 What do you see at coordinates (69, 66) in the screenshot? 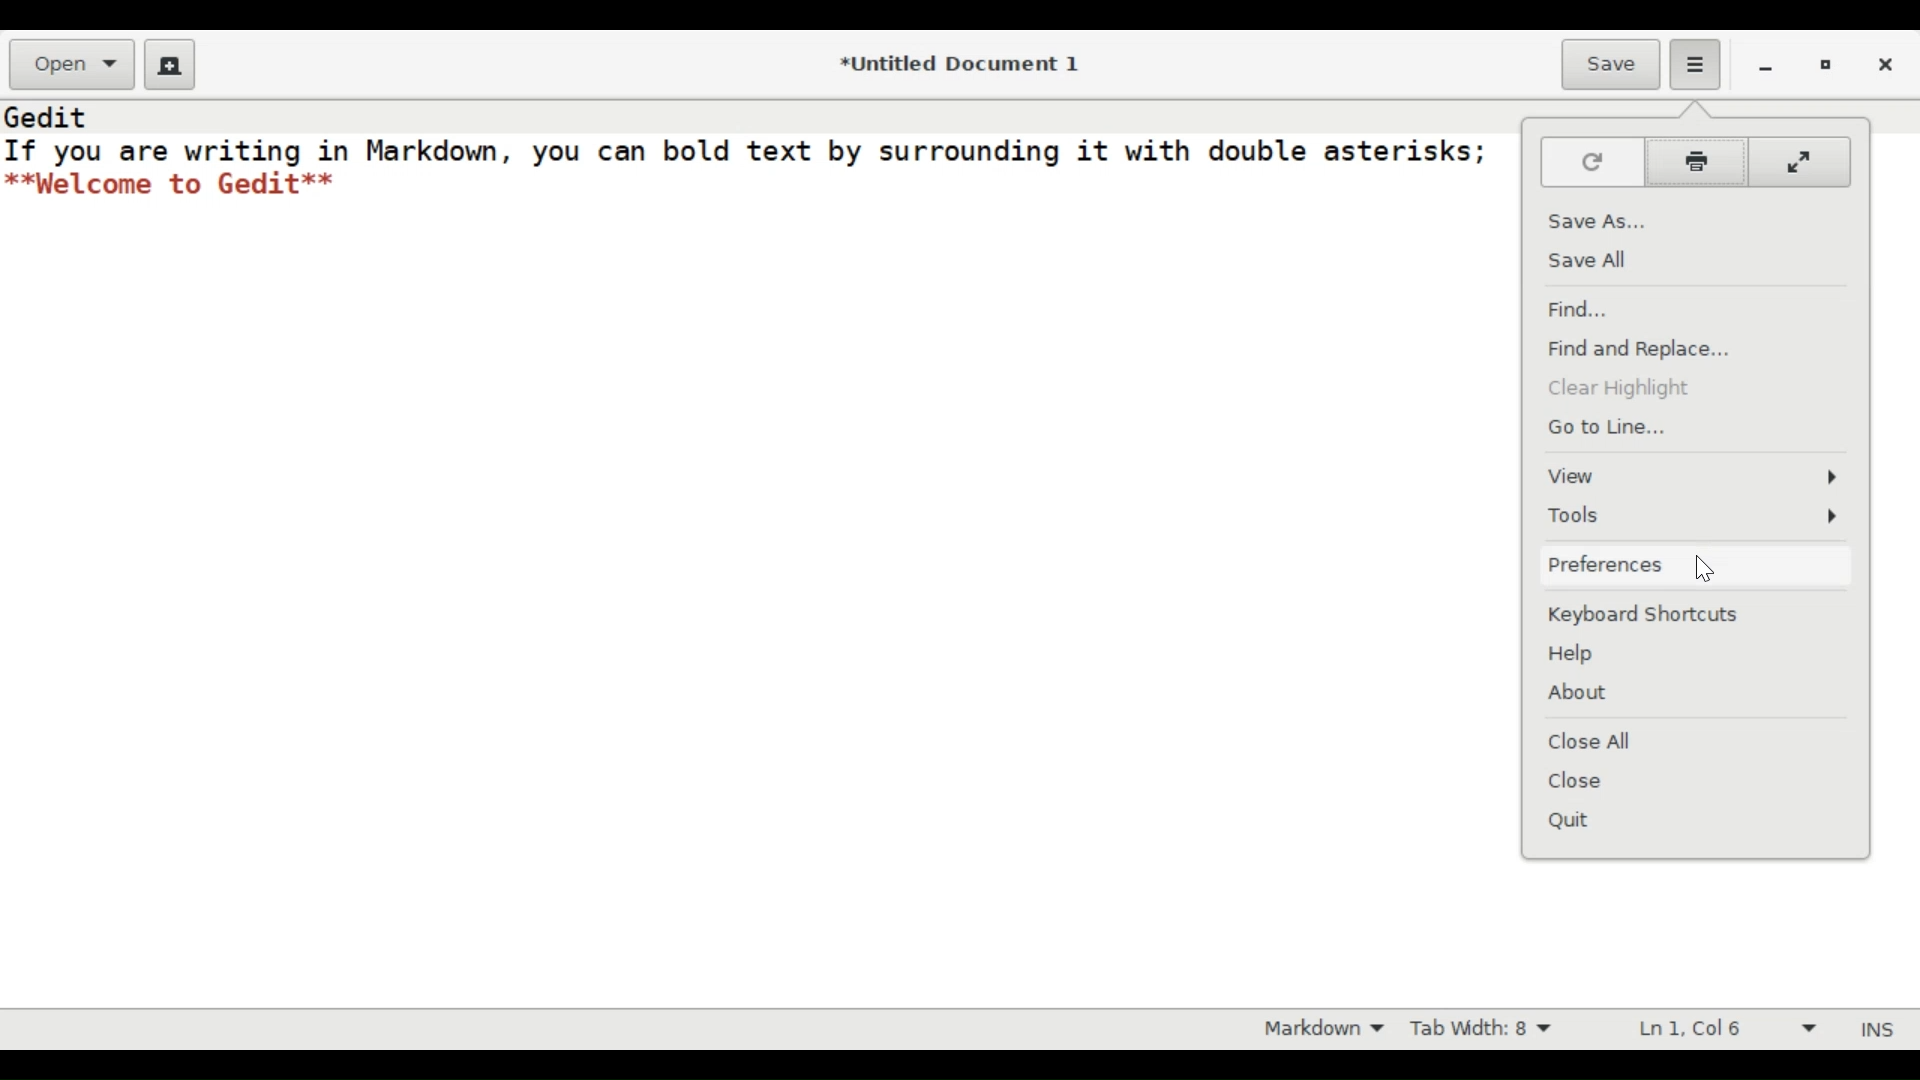
I see `Open` at bounding box center [69, 66].